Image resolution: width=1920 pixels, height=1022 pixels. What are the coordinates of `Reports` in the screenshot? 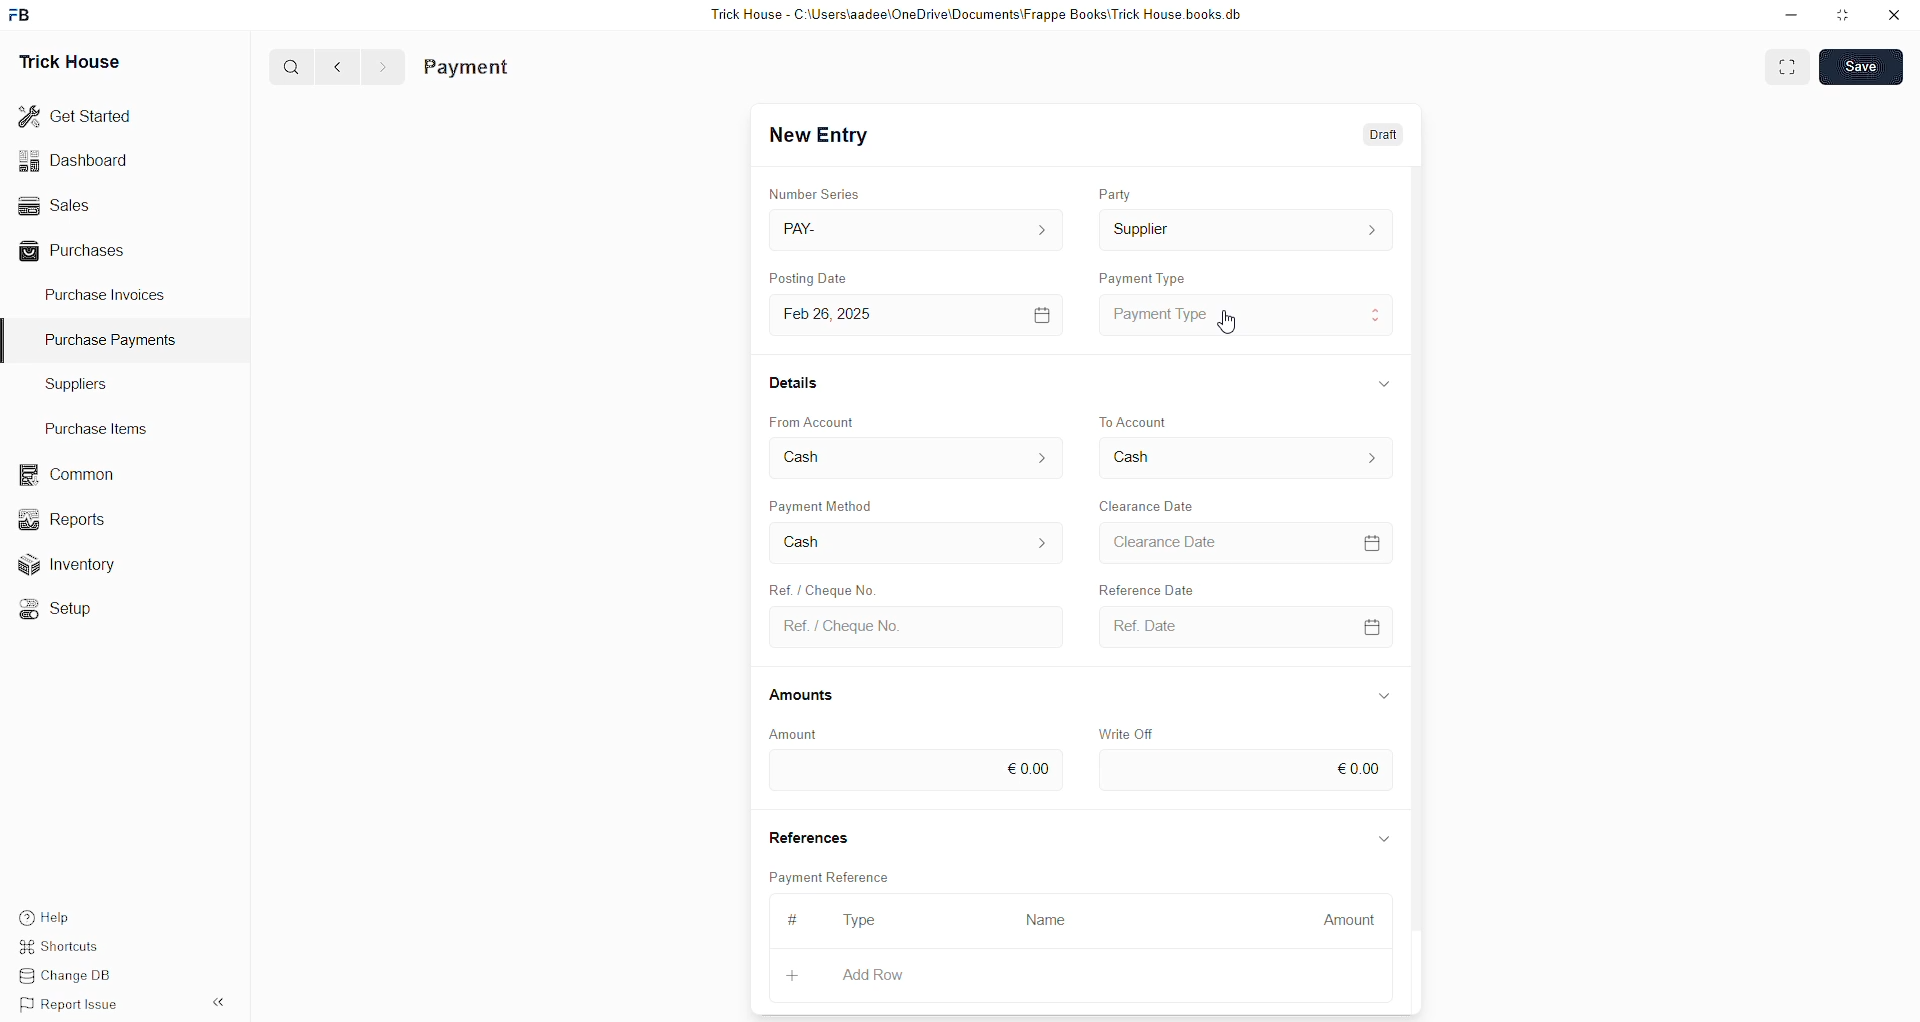 It's located at (63, 518).